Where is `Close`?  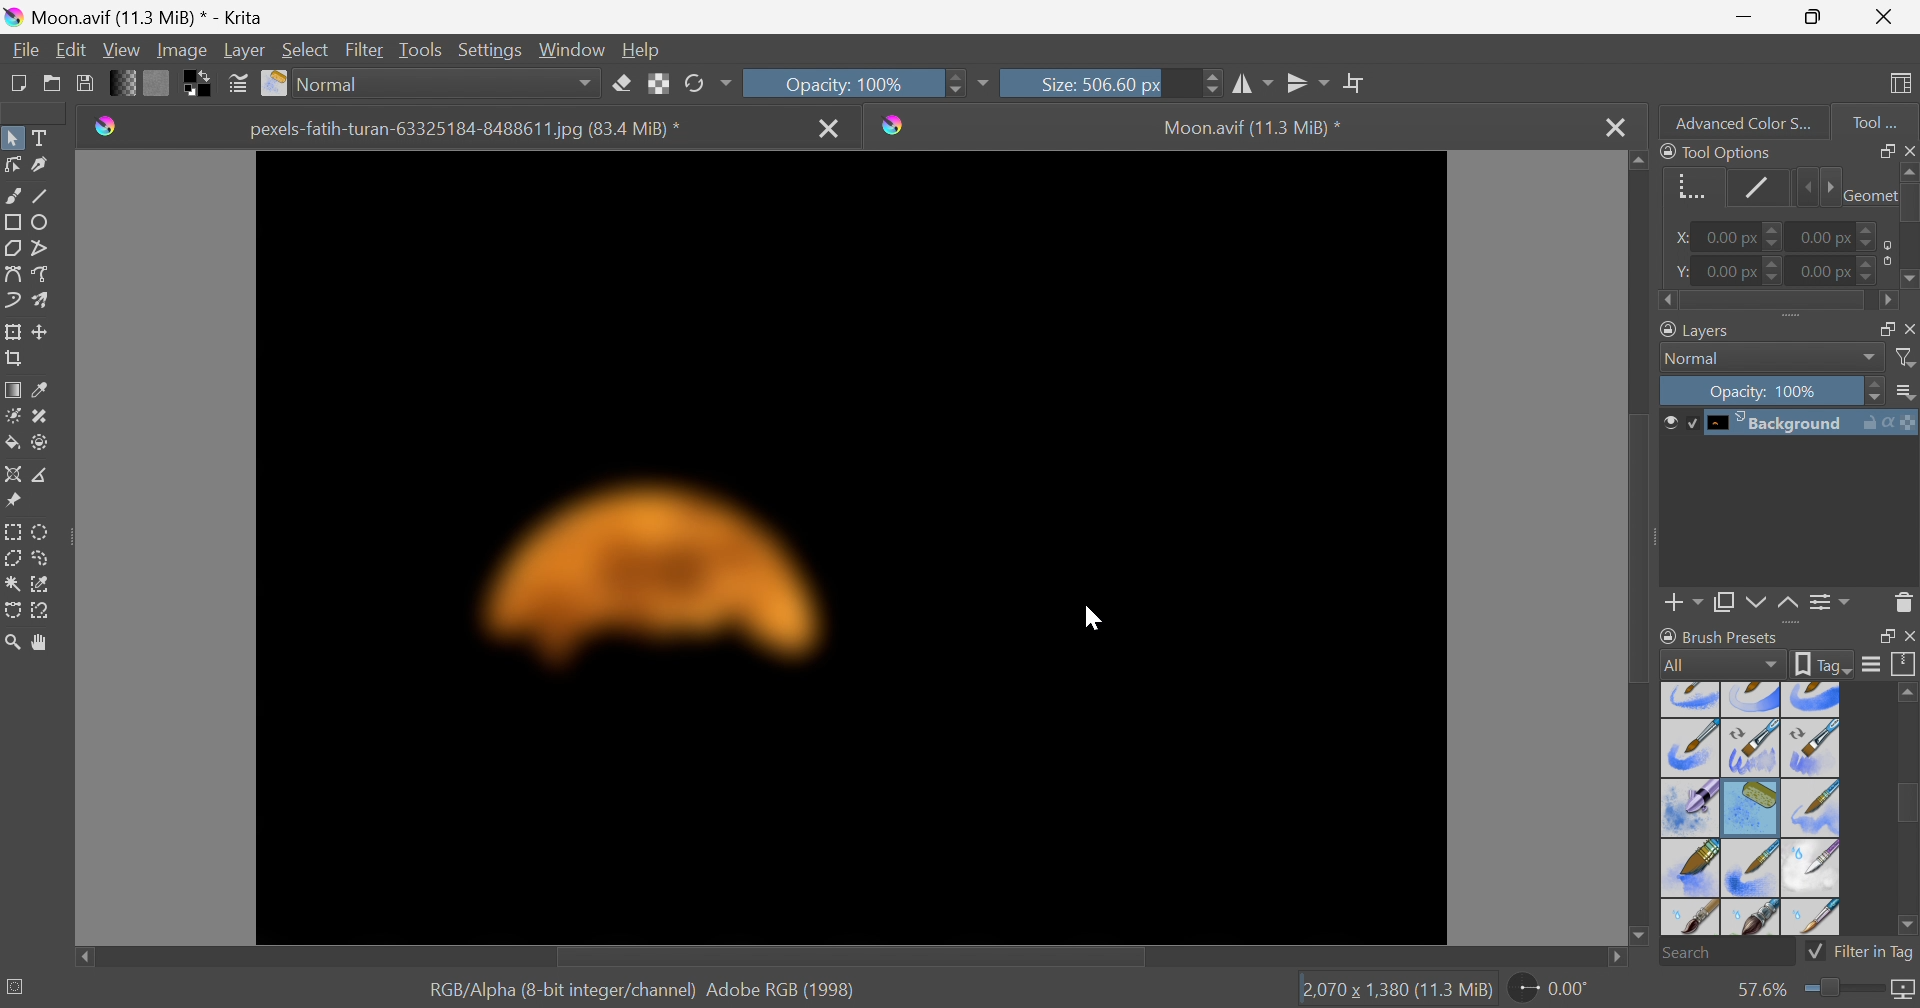
Close is located at coordinates (1614, 125).